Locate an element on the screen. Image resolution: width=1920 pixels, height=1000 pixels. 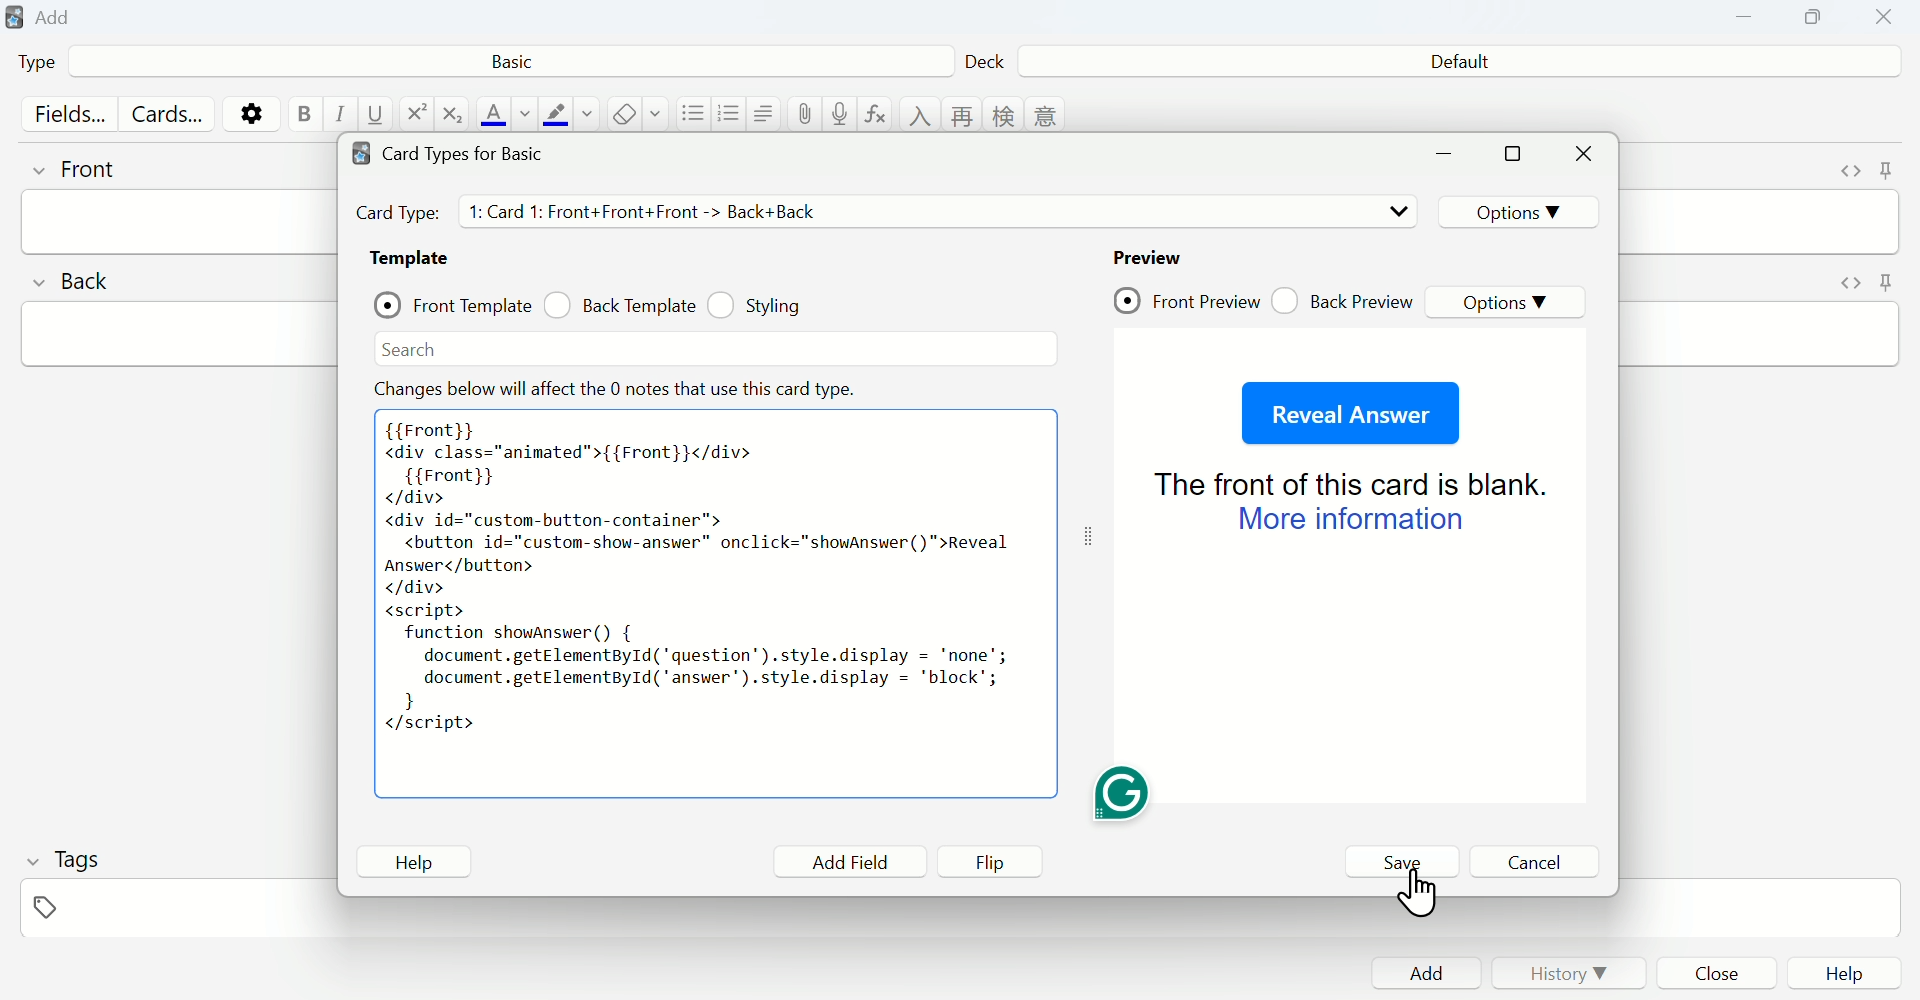
change color is located at coordinates (587, 114).